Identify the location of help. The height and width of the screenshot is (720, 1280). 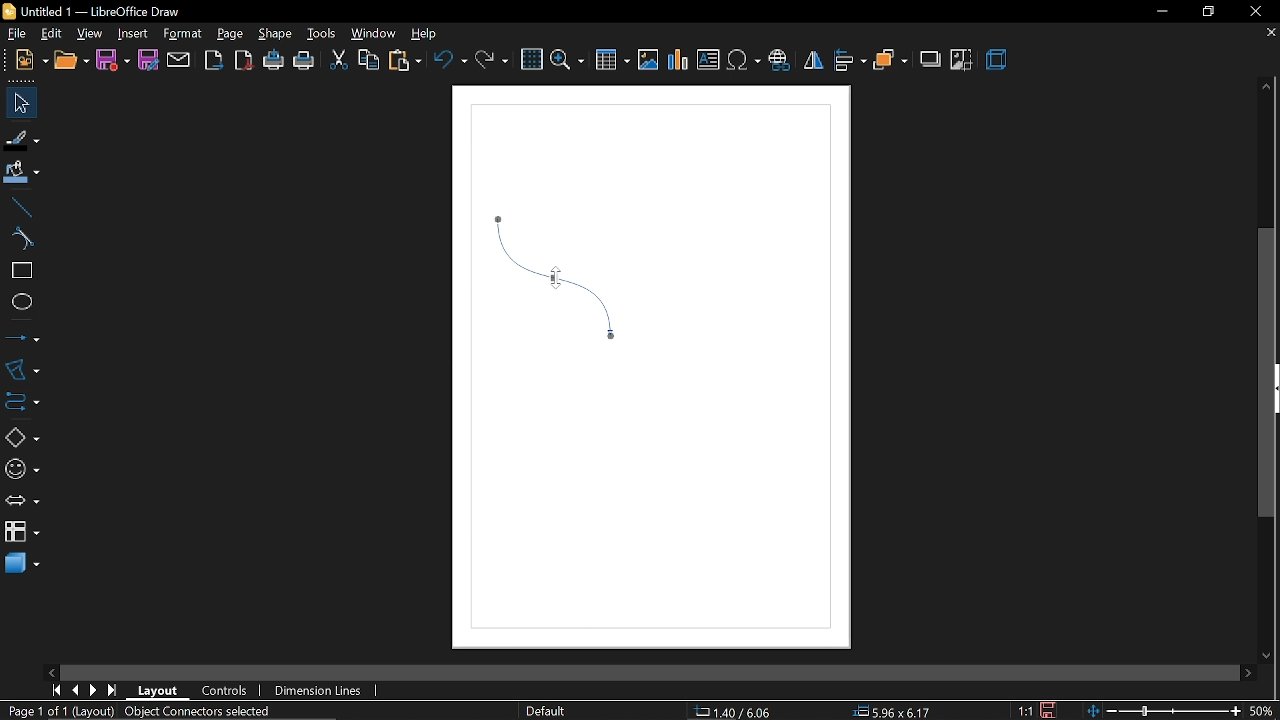
(424, 33).